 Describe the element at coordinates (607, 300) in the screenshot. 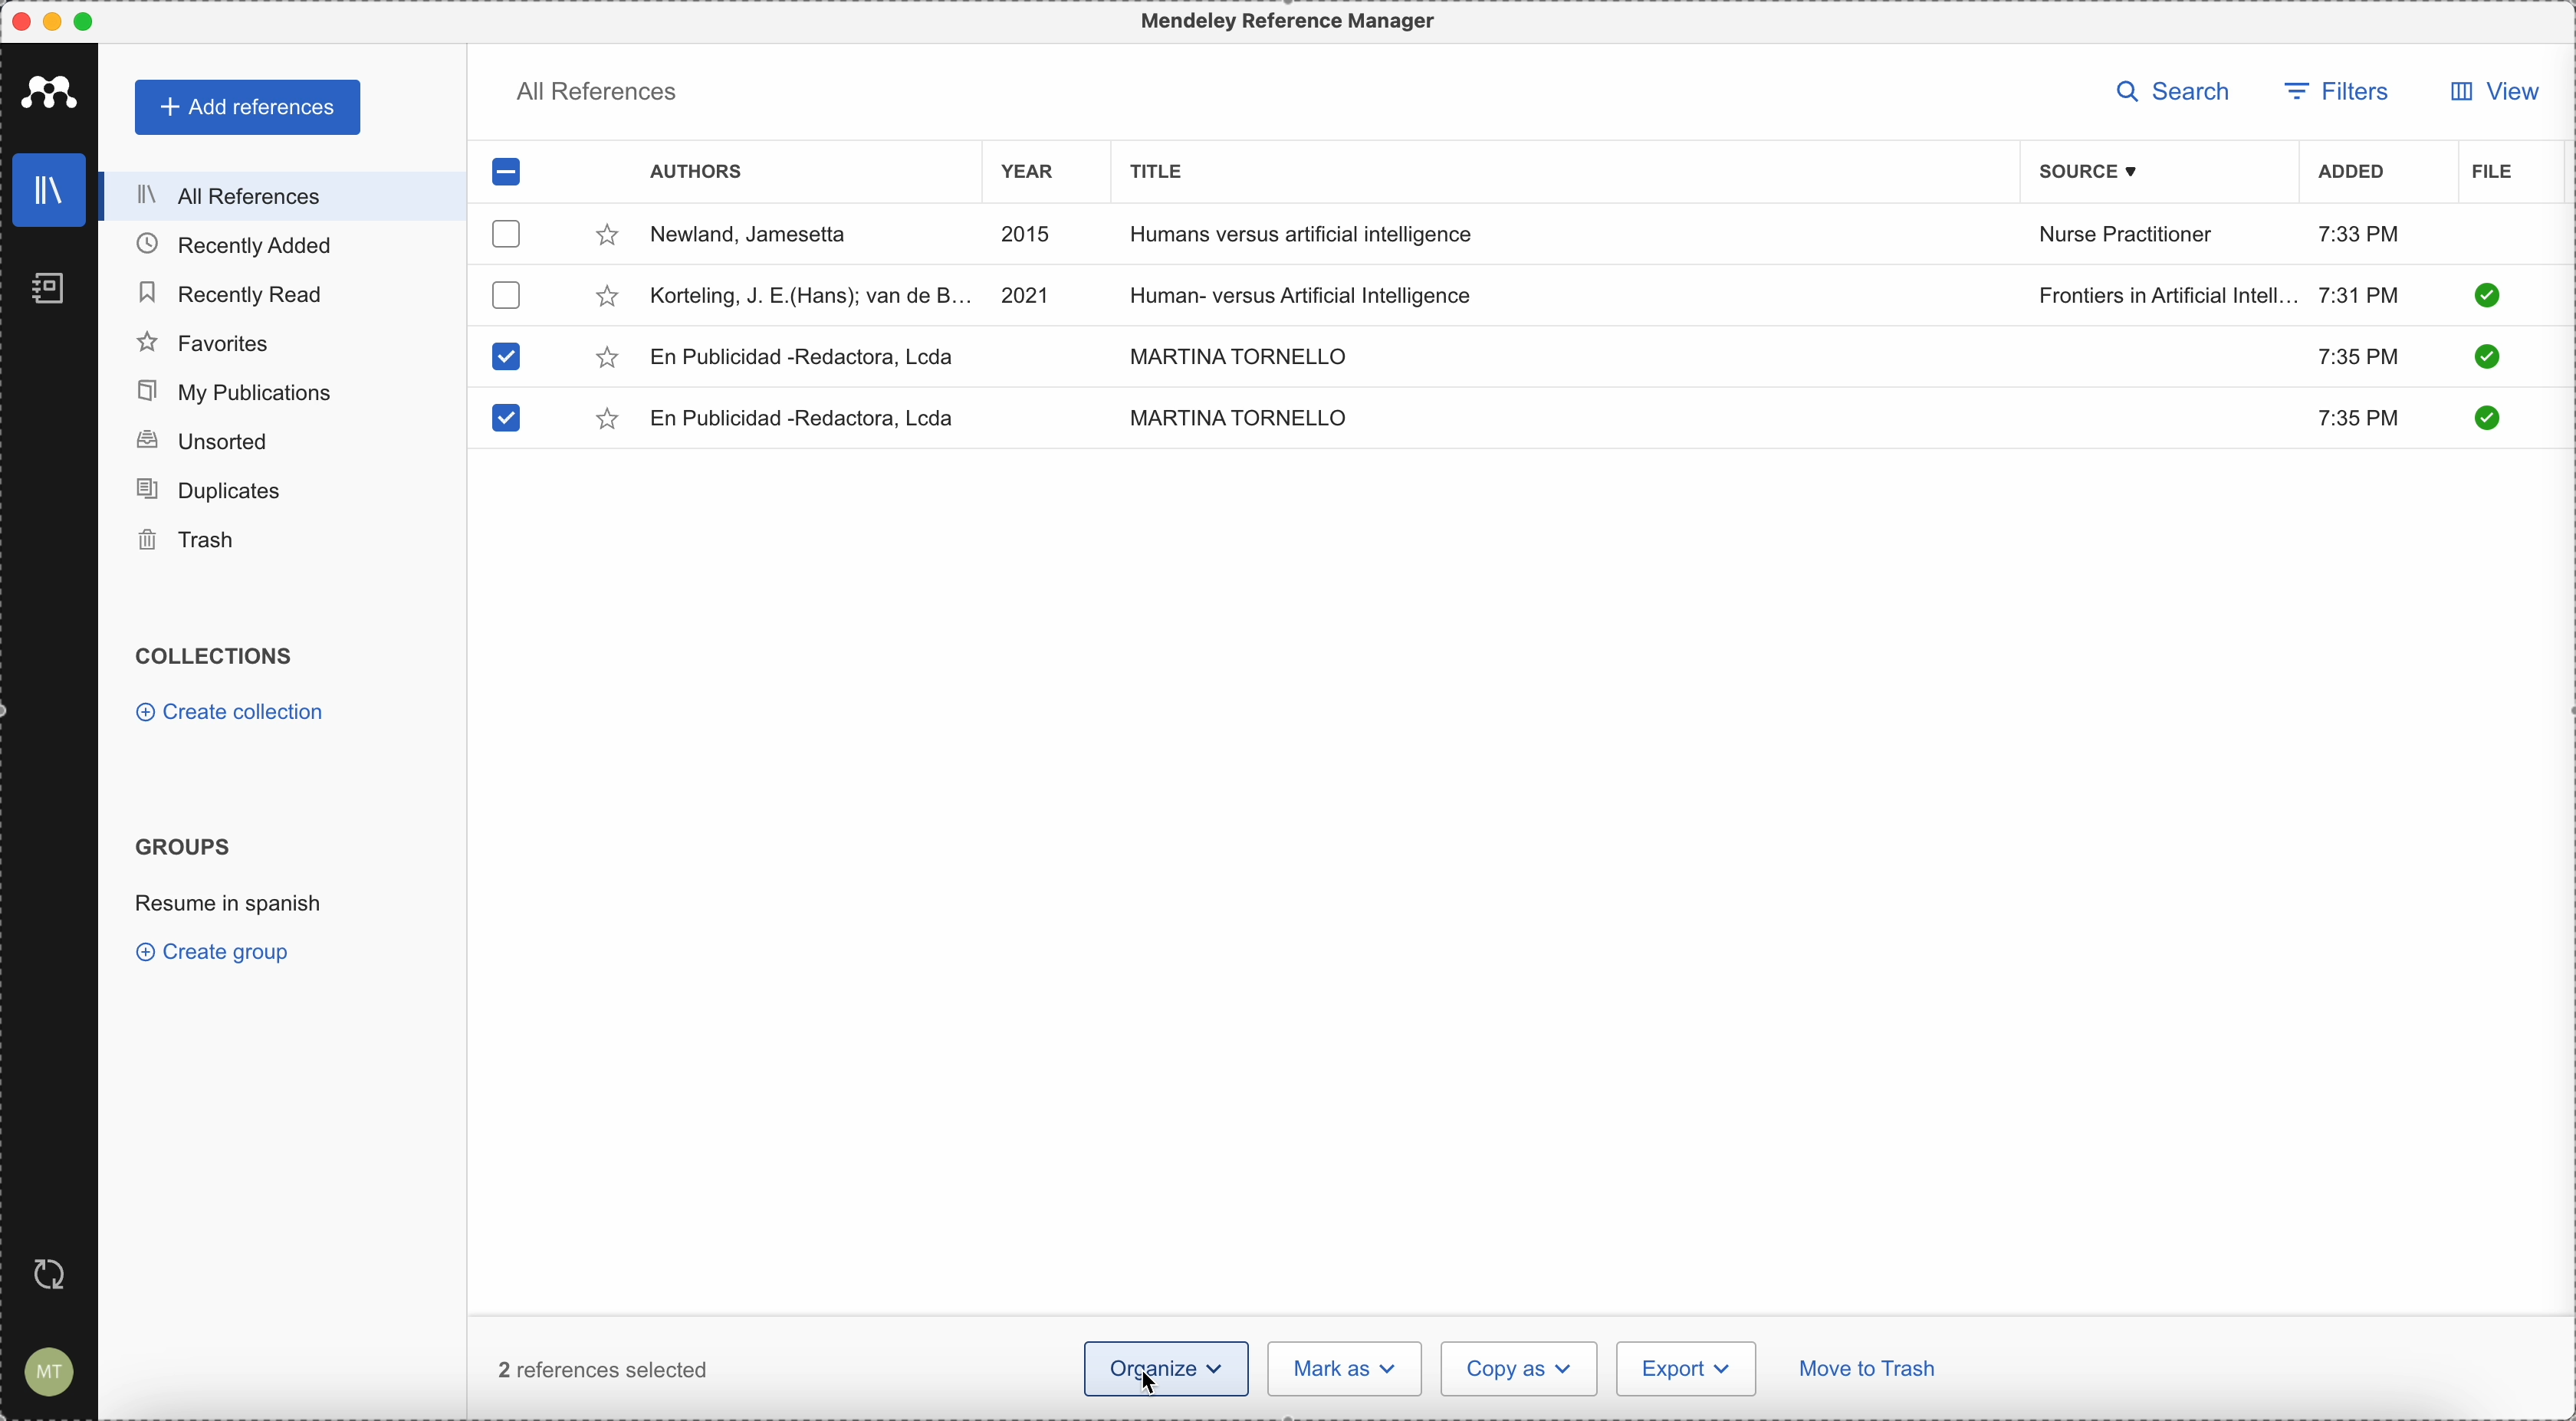

I see `favorite` at that location.